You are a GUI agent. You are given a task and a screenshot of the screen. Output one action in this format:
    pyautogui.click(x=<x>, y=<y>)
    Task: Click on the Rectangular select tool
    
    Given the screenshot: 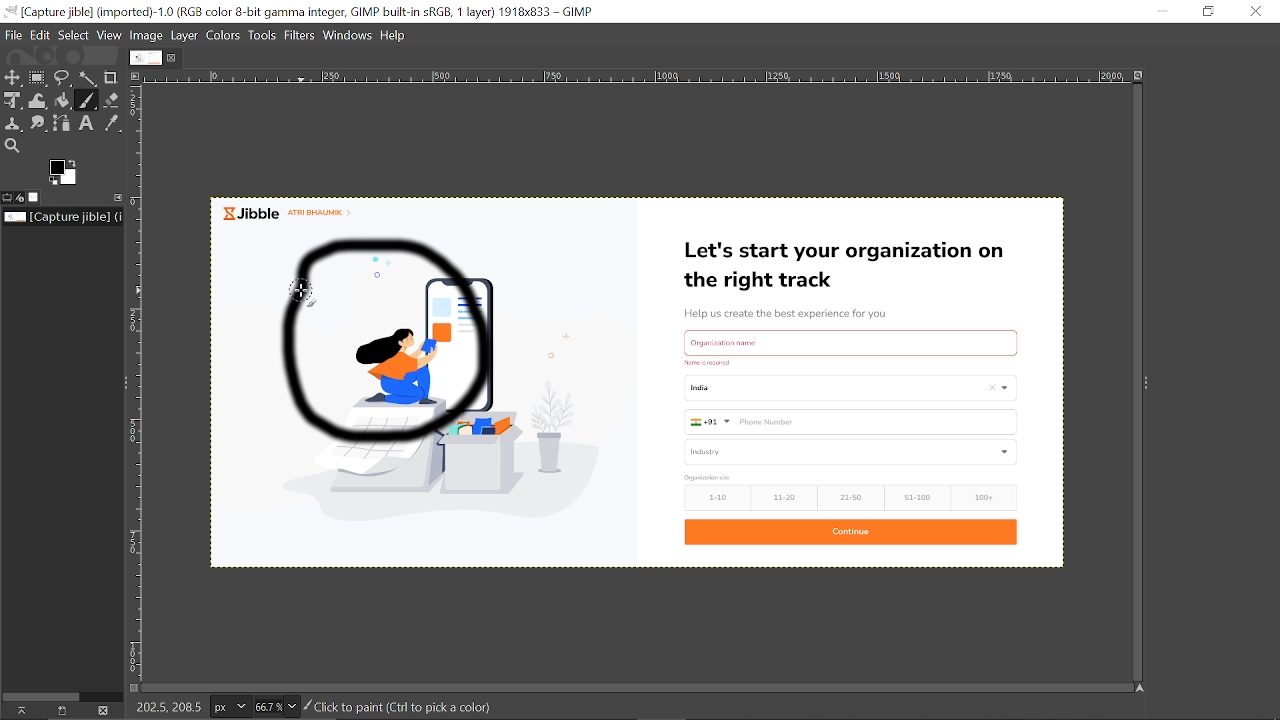 What is the action you would take?
    pyautogui.click(x=38, y=78)
    